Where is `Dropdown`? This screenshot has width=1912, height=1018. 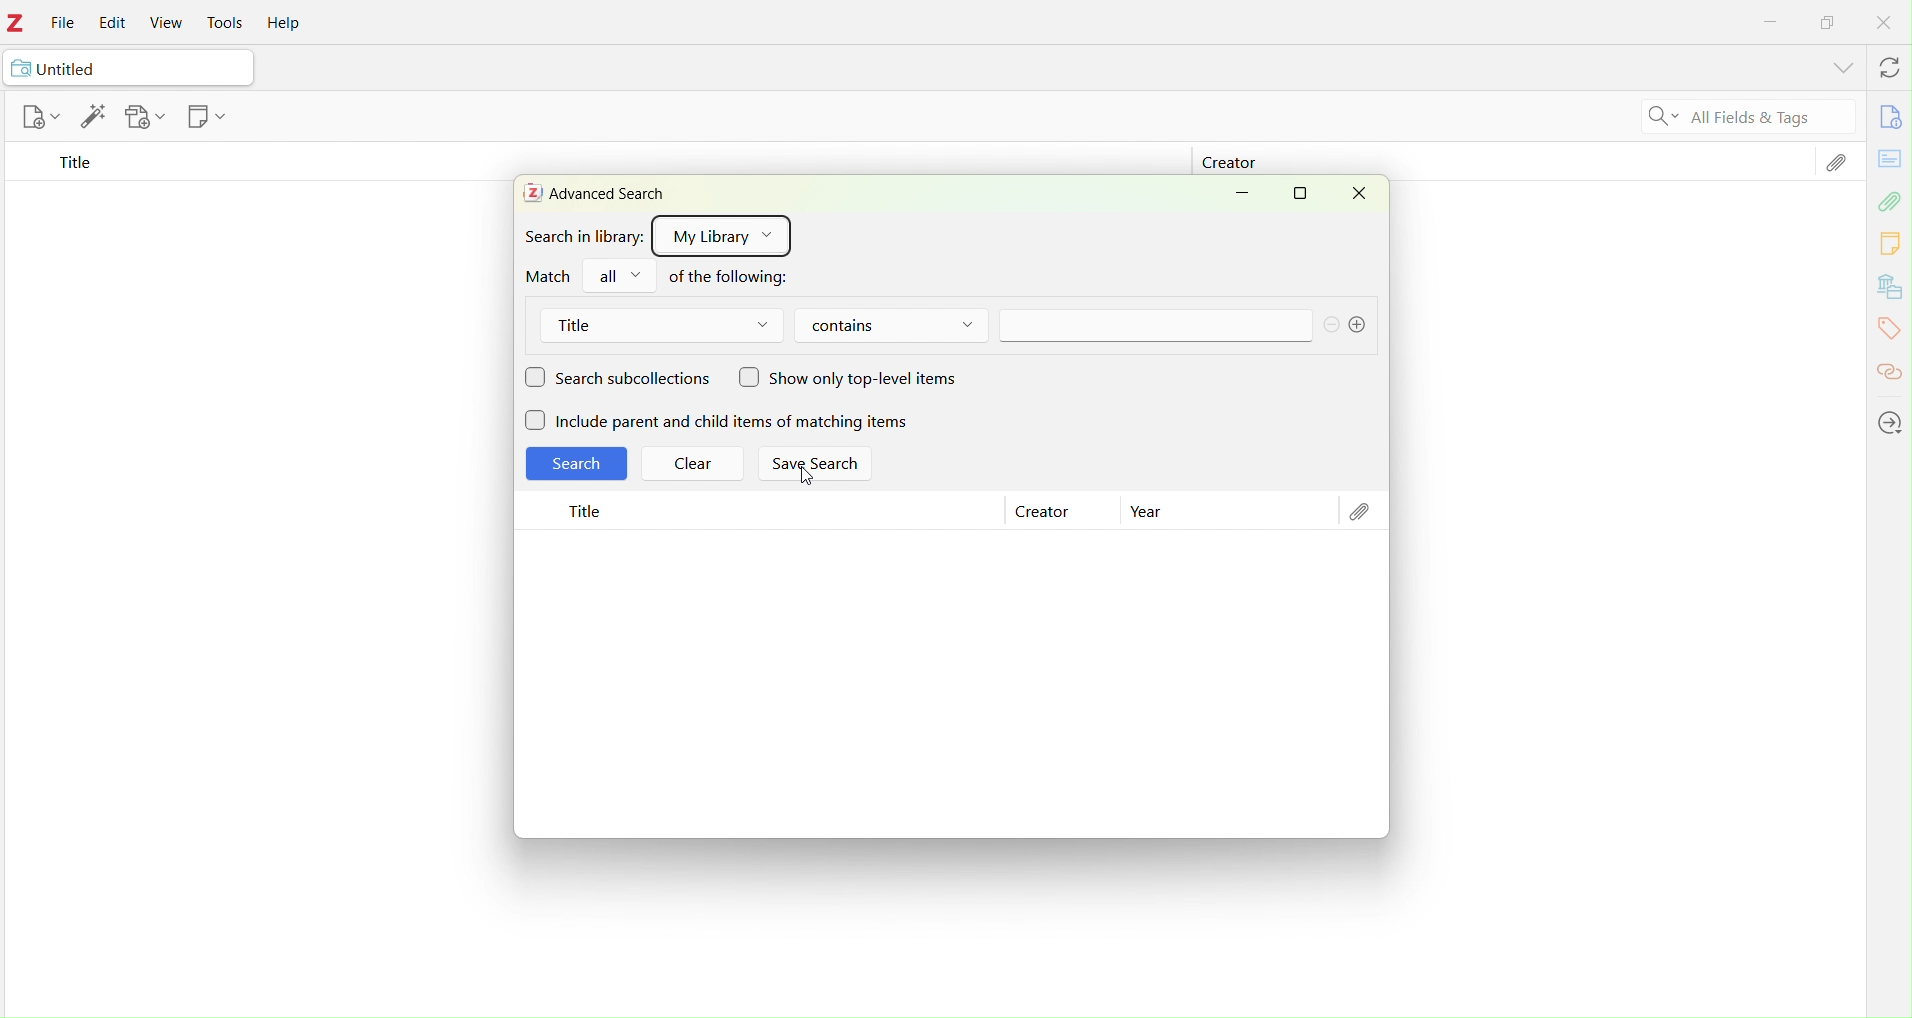
Dropdown is located at coordinates (619, 276).